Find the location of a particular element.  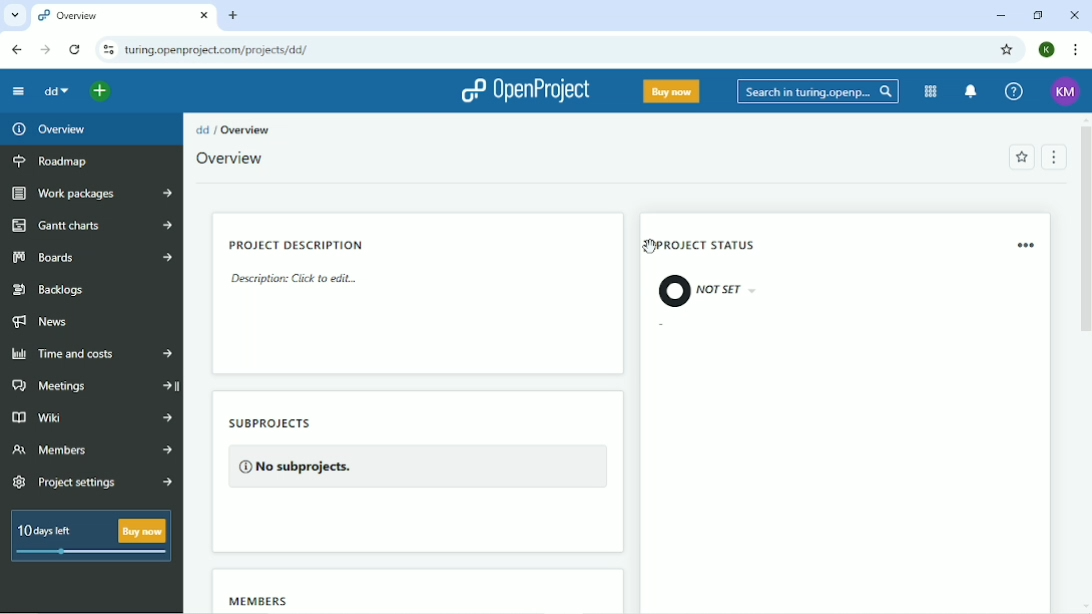

Meetings is located at coordinates (91, 387).